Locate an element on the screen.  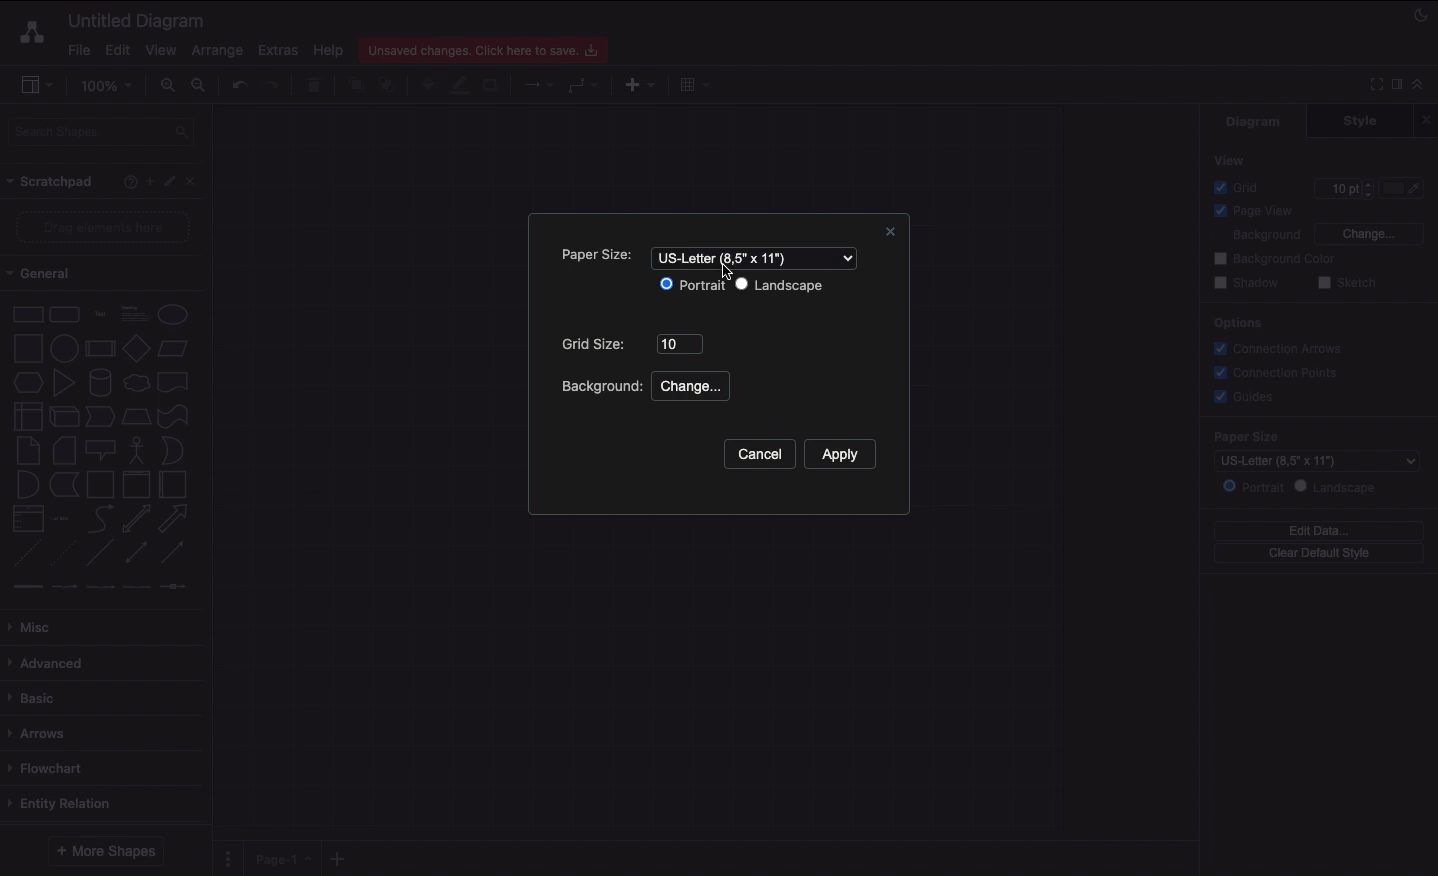
Zoom in is located at coordinates (167, 86).